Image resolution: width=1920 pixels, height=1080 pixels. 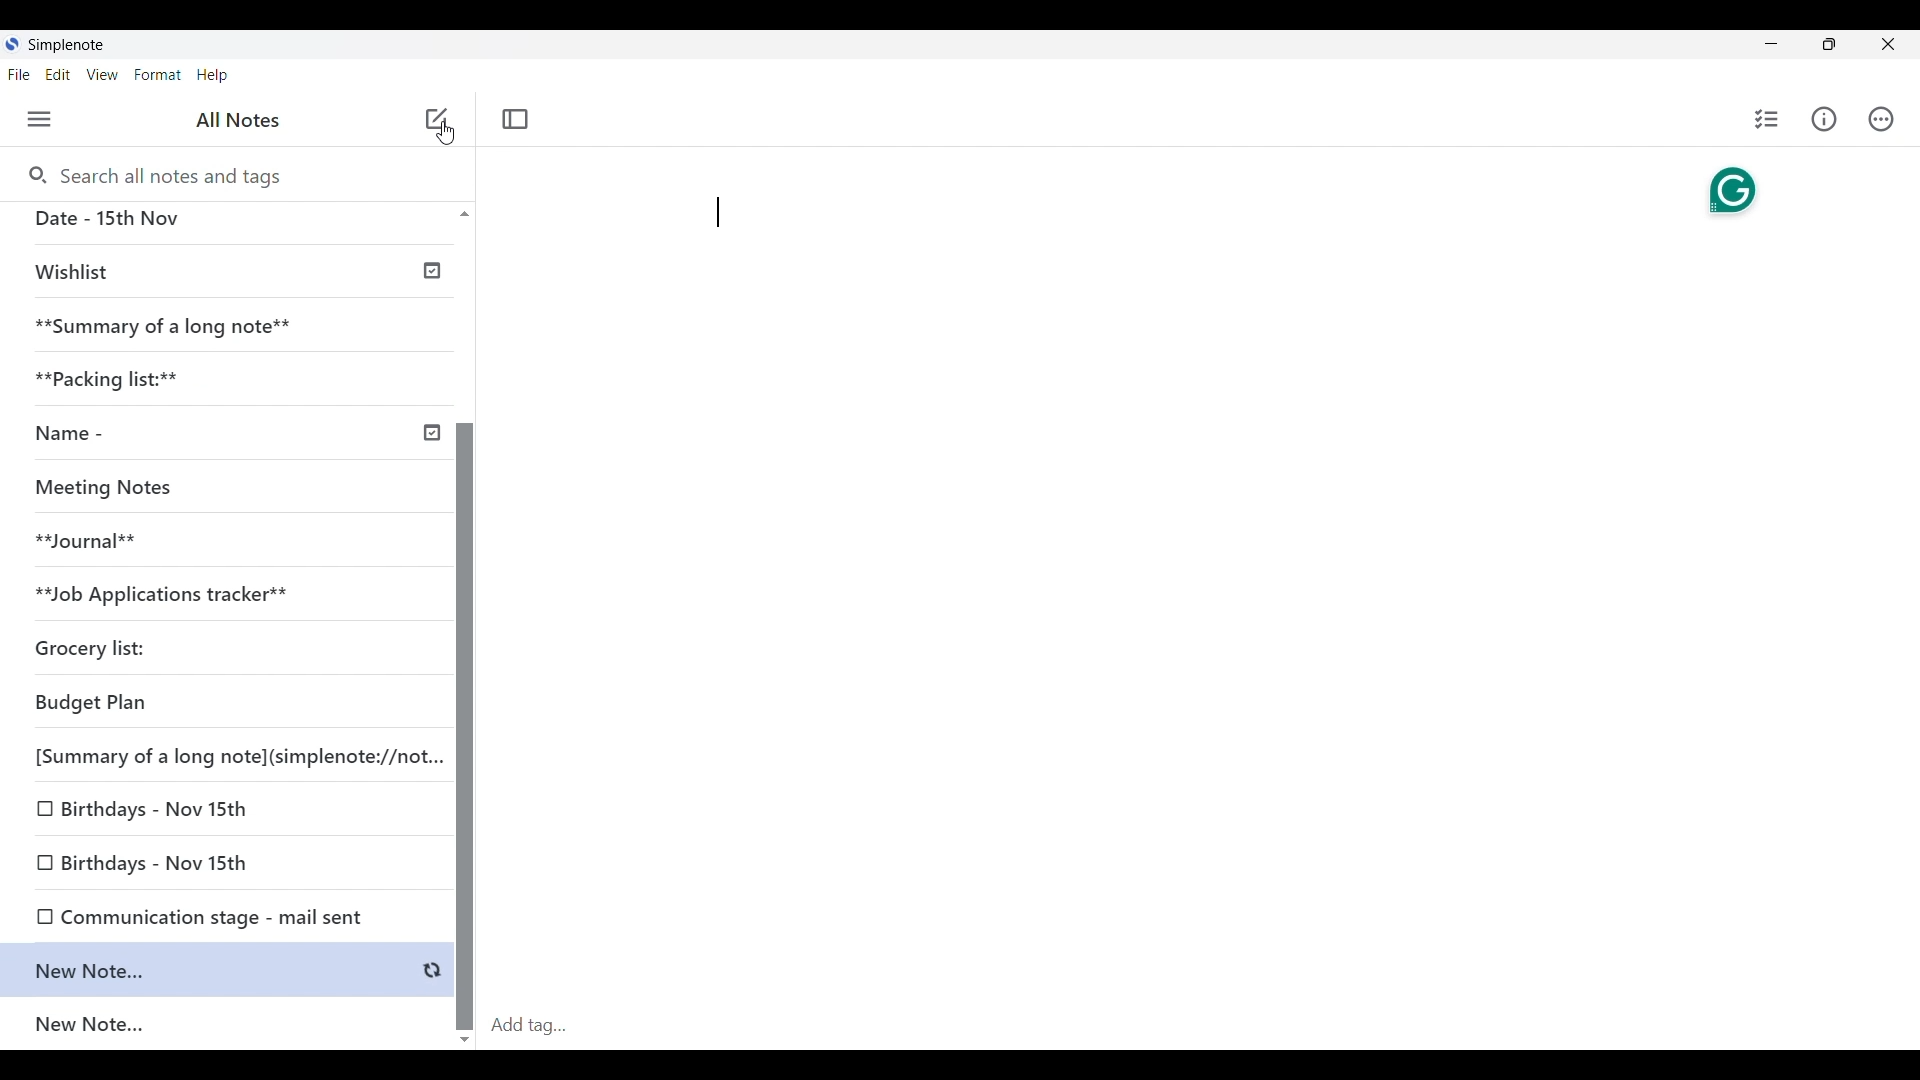 What do you see at coordinates (220, 489) in the screenshot?
I see `Meeting Notes` at bounding box center [220, 489].